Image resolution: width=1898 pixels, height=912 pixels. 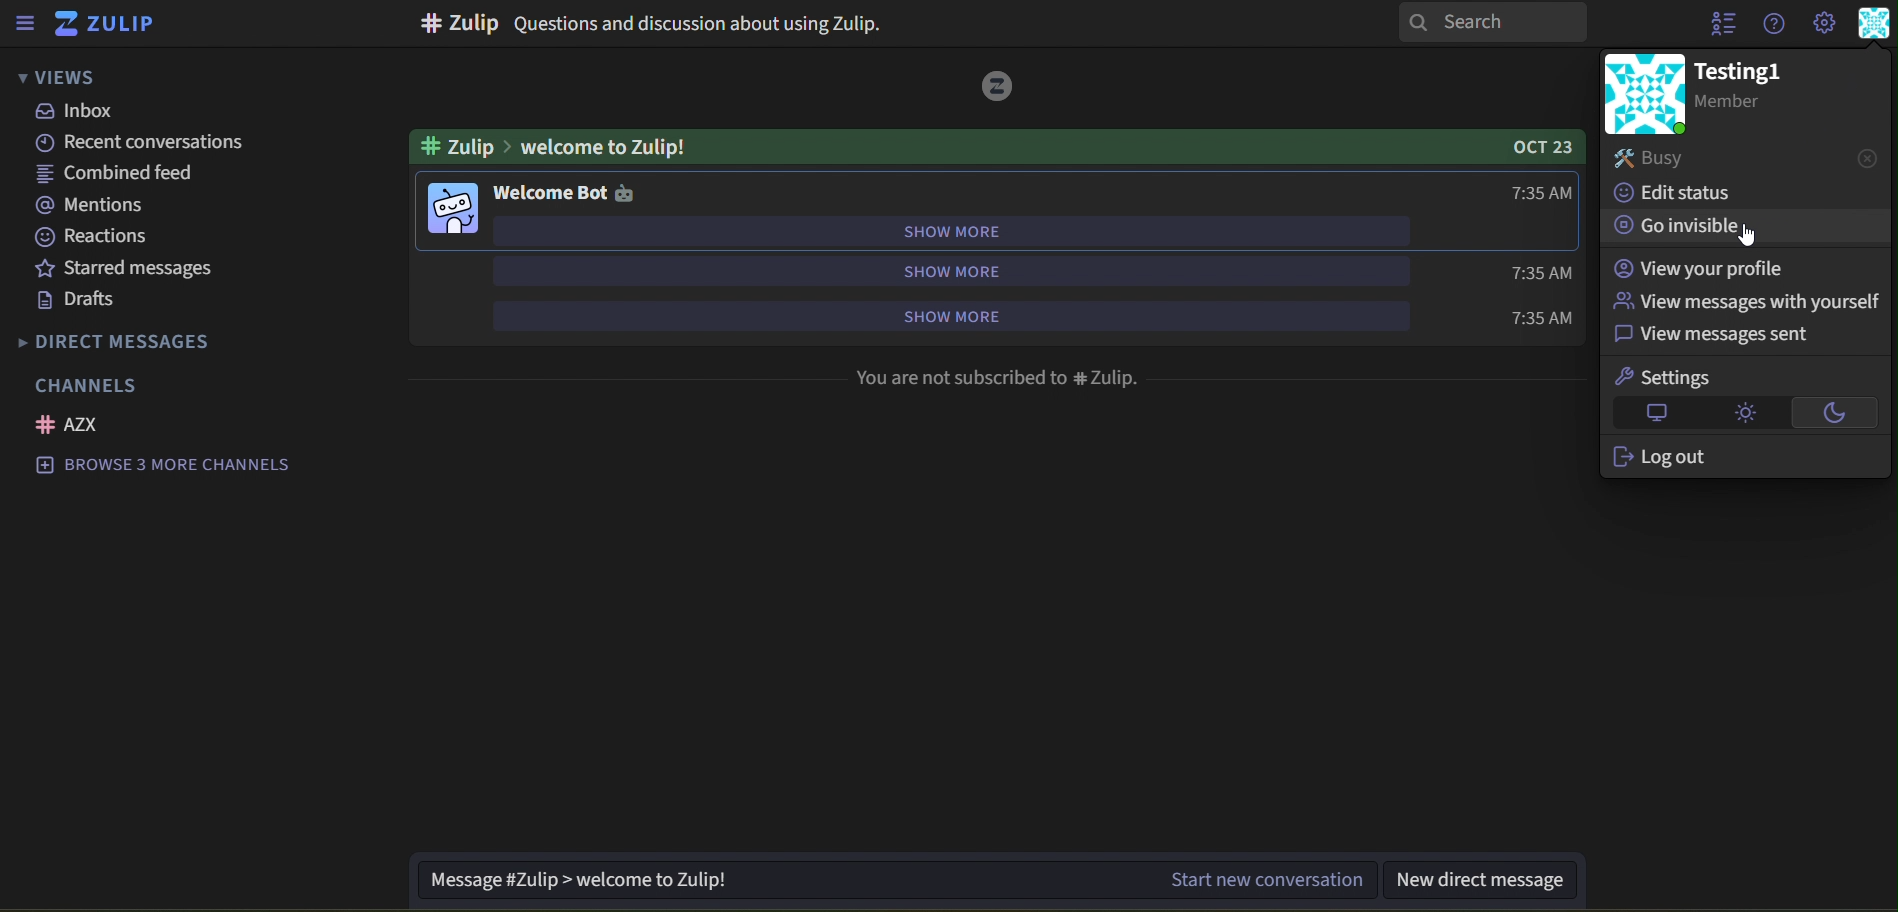 What do you see at coordinates (989, 314) in the screenshot?
I see `show more` at bounding box center [989, 314].